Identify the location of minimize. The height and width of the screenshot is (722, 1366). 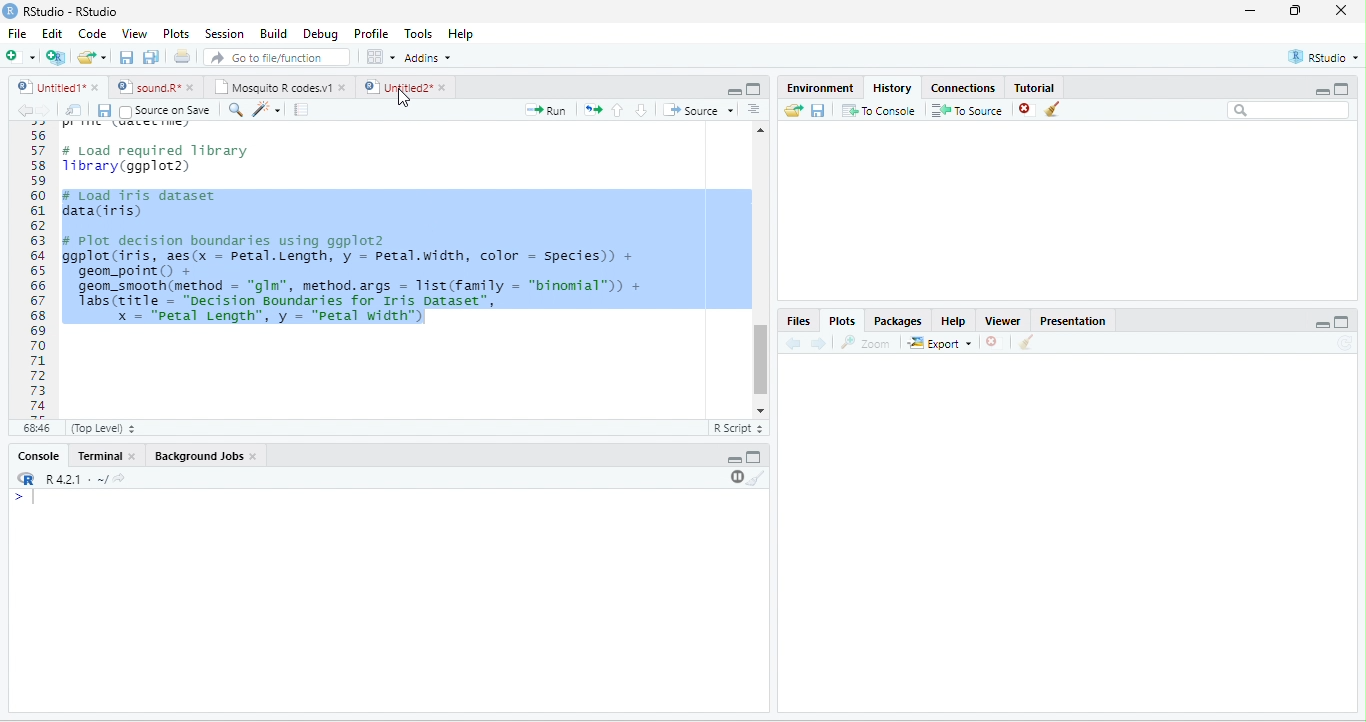
(1321, 92).